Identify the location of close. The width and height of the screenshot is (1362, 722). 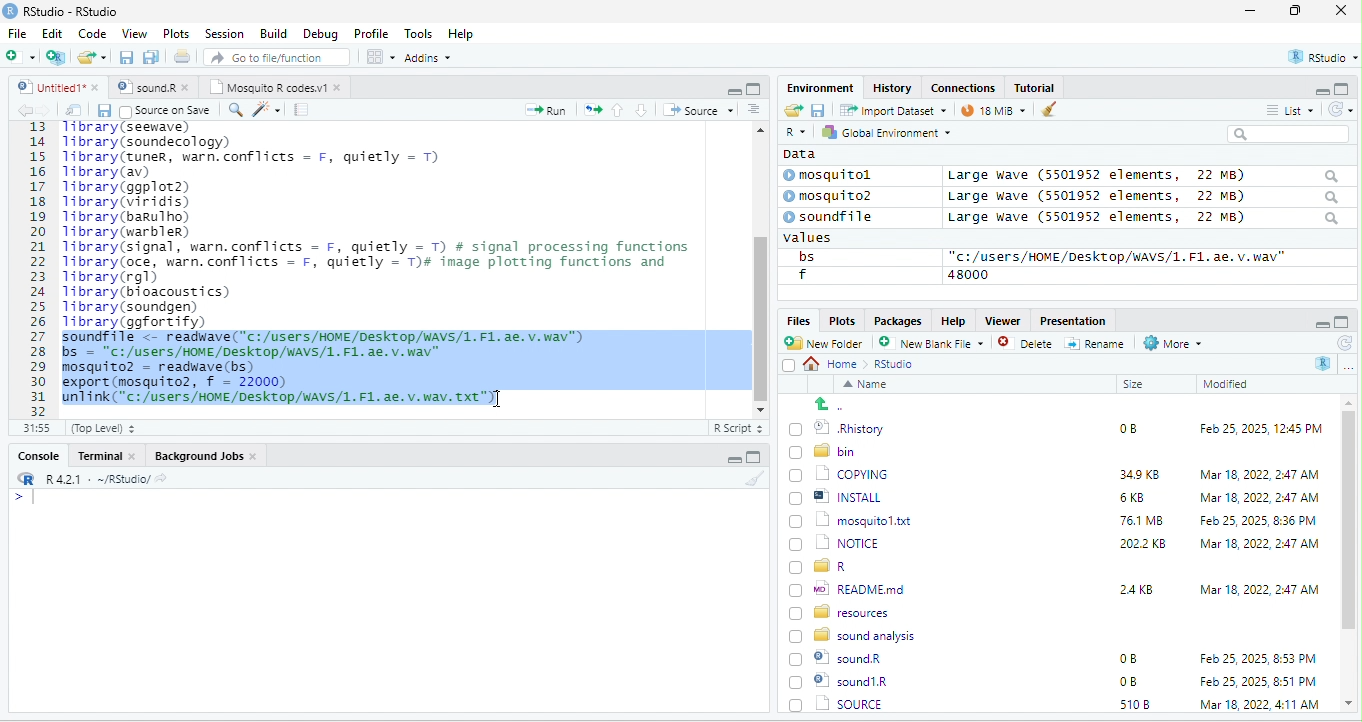
(1341, 12).